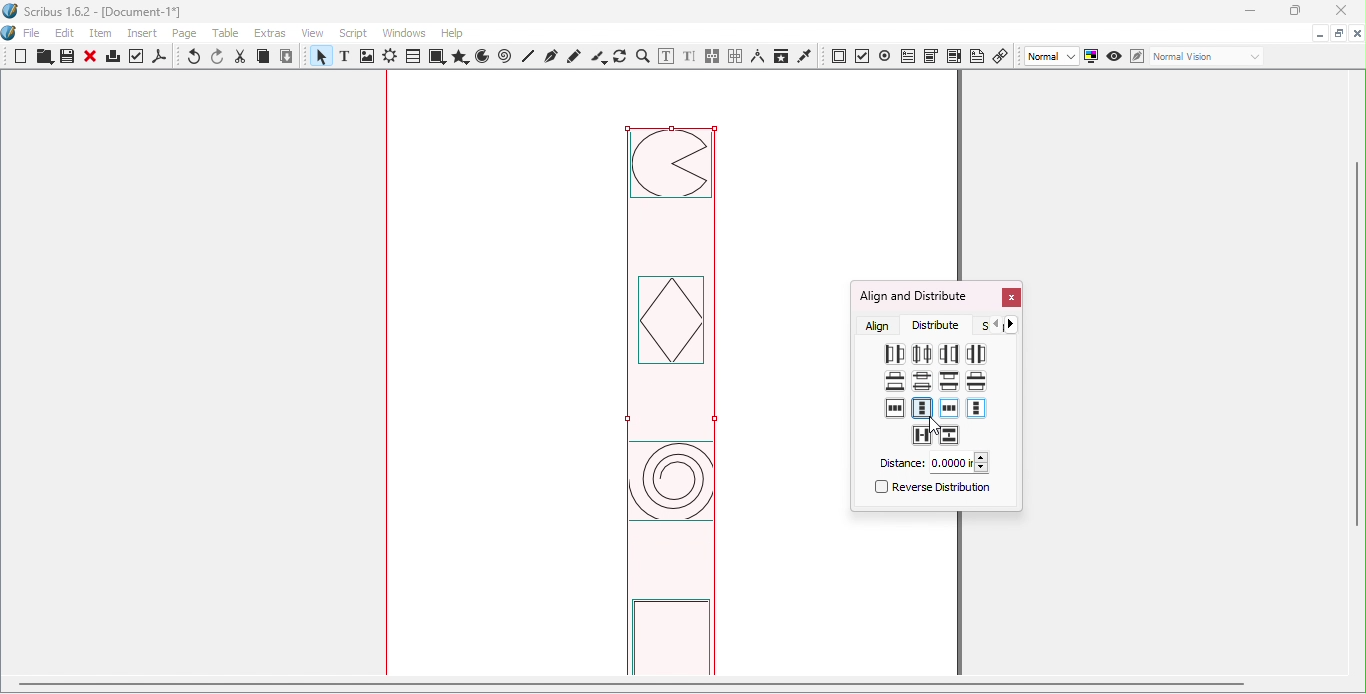 This screenshot has height=694, width=1366. I want to click on Spiral, so click(507, 57).